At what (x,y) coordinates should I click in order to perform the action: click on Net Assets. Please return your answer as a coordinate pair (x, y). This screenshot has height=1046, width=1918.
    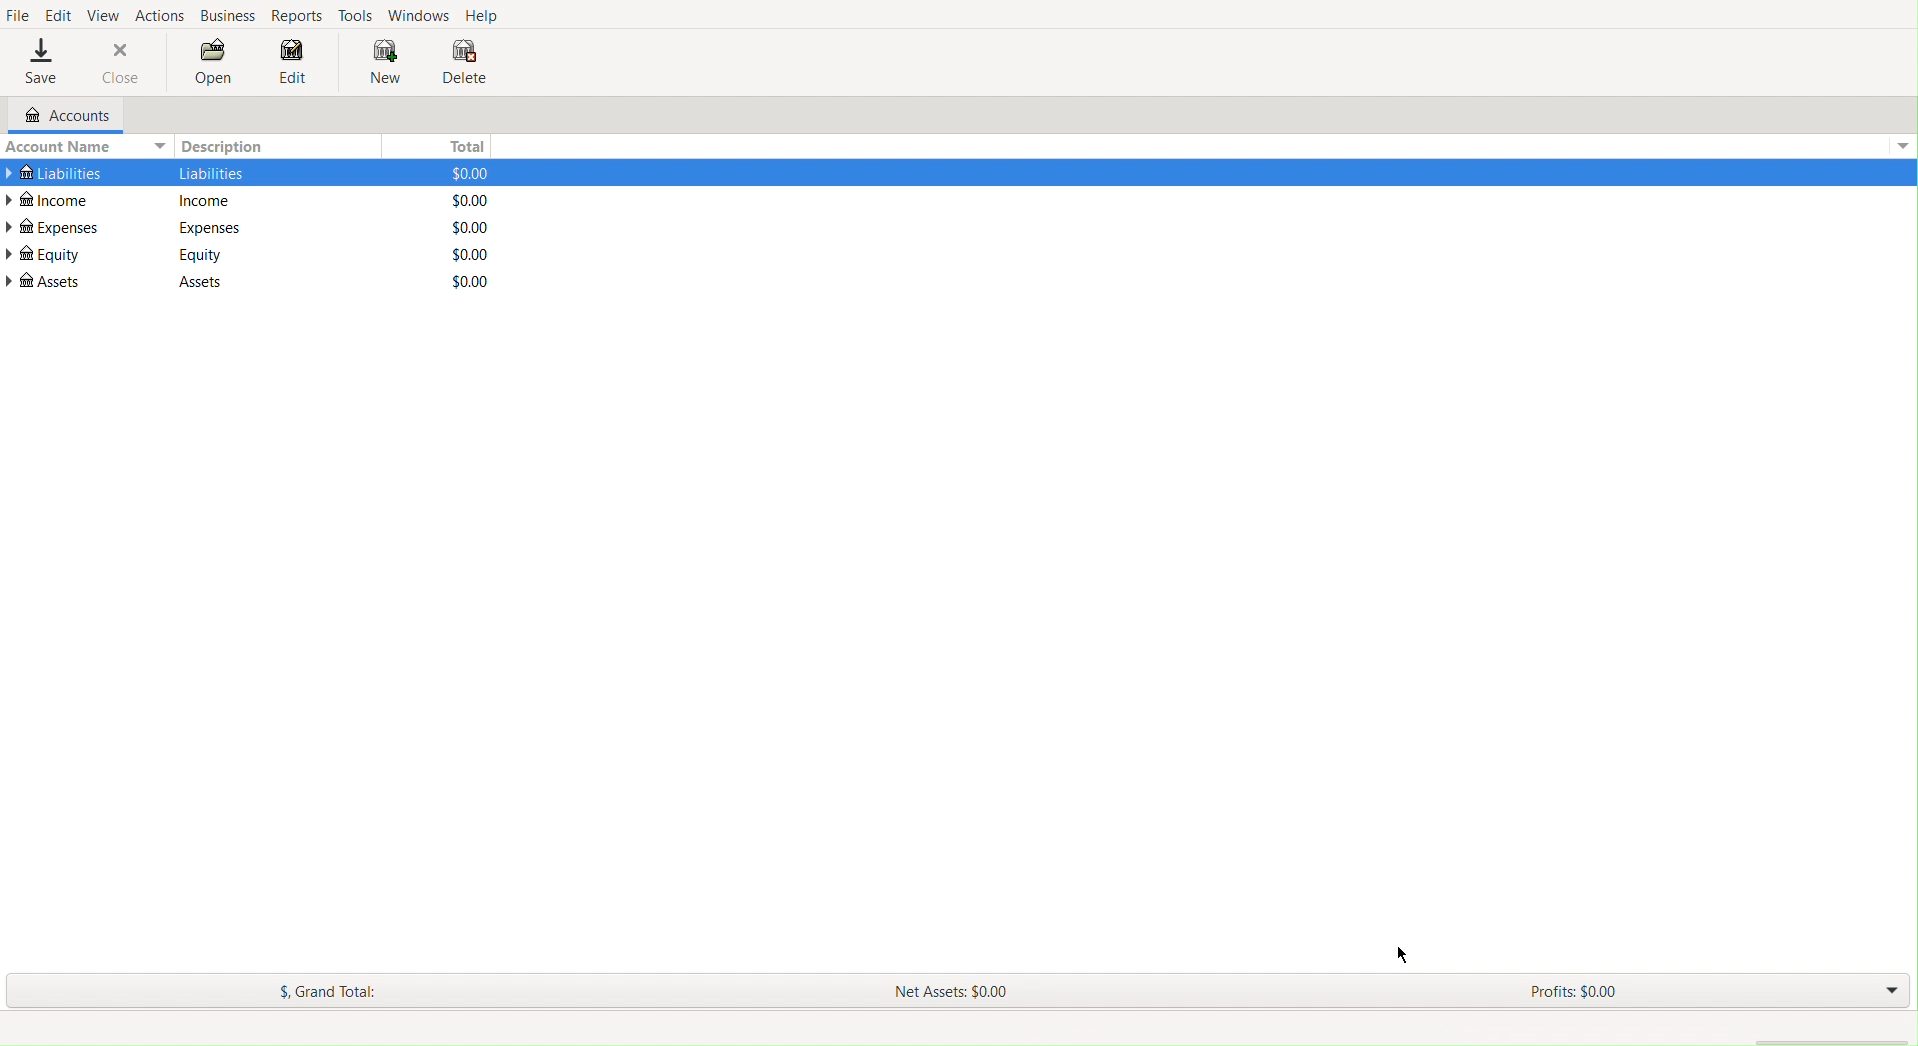
    Looking at the image, I should click on (955, 988).